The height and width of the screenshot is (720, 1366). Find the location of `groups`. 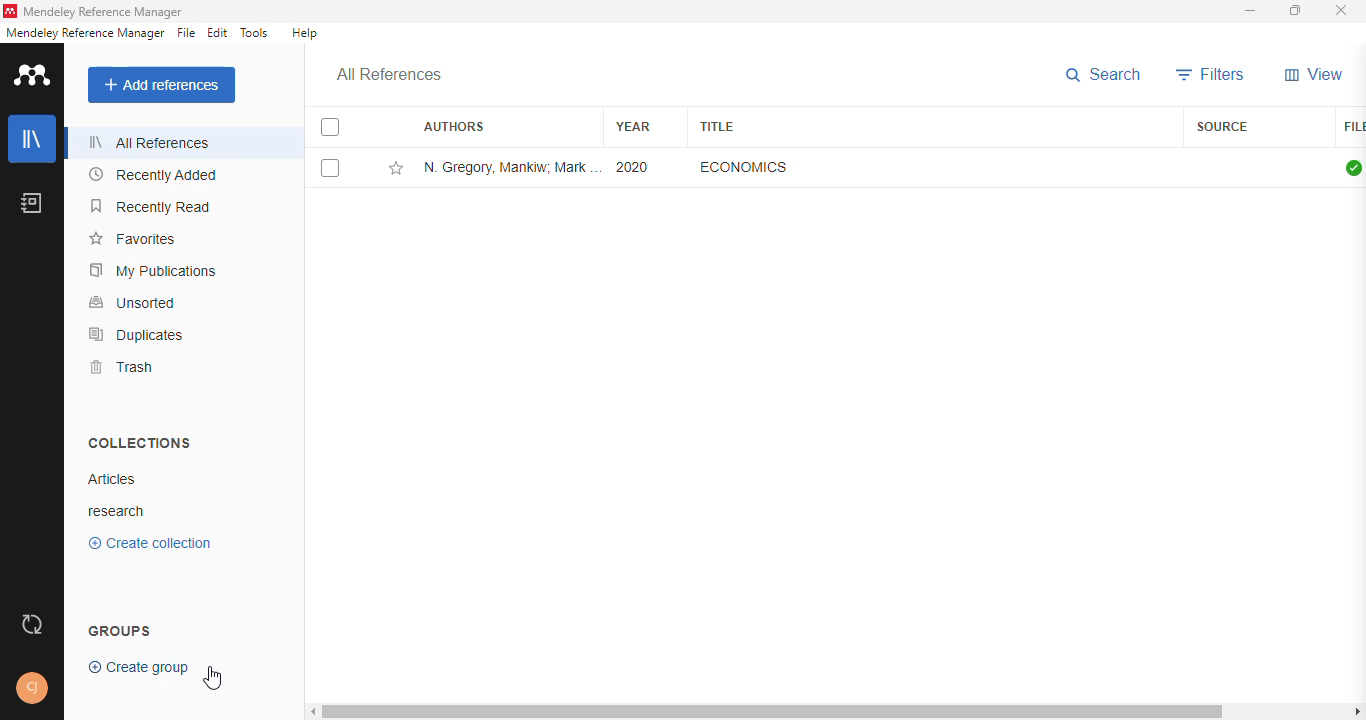

groups is located at coordinates (119, 630).